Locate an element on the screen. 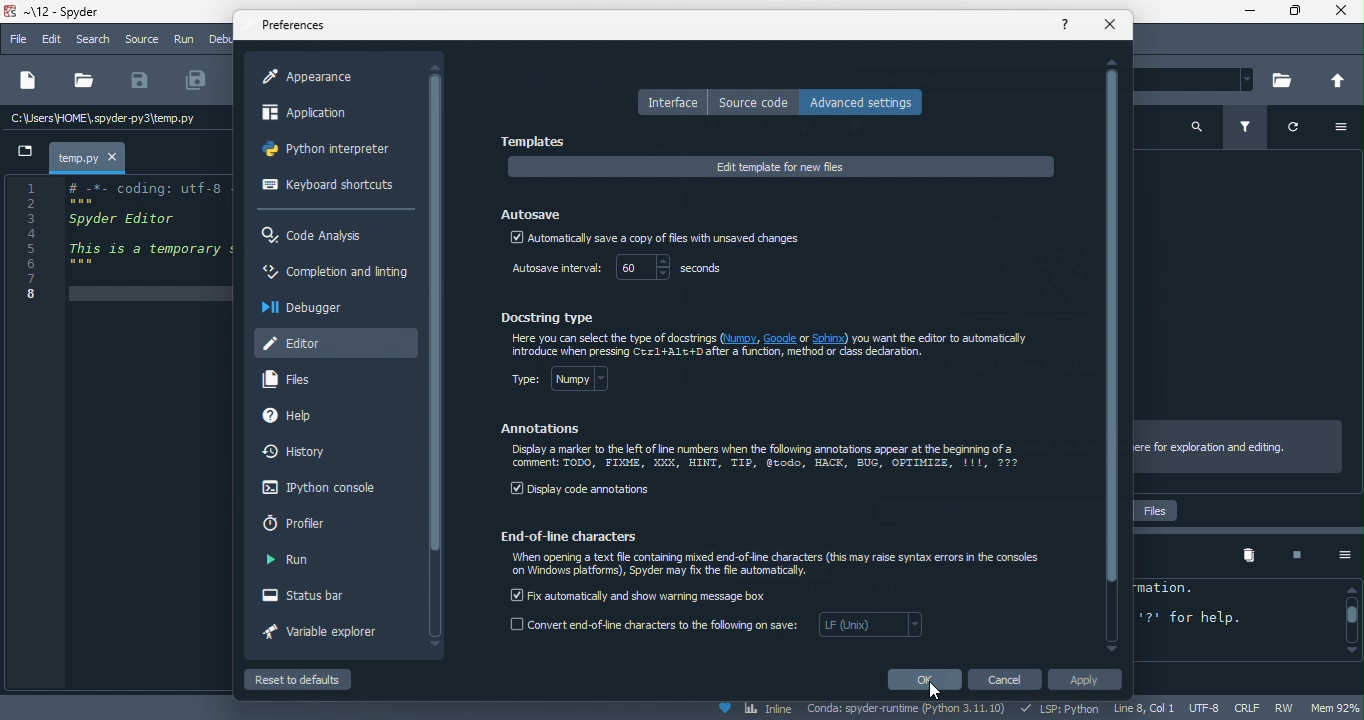 This screenshot has width=1364, height=720. profiler is located at coordinates (304, 523).